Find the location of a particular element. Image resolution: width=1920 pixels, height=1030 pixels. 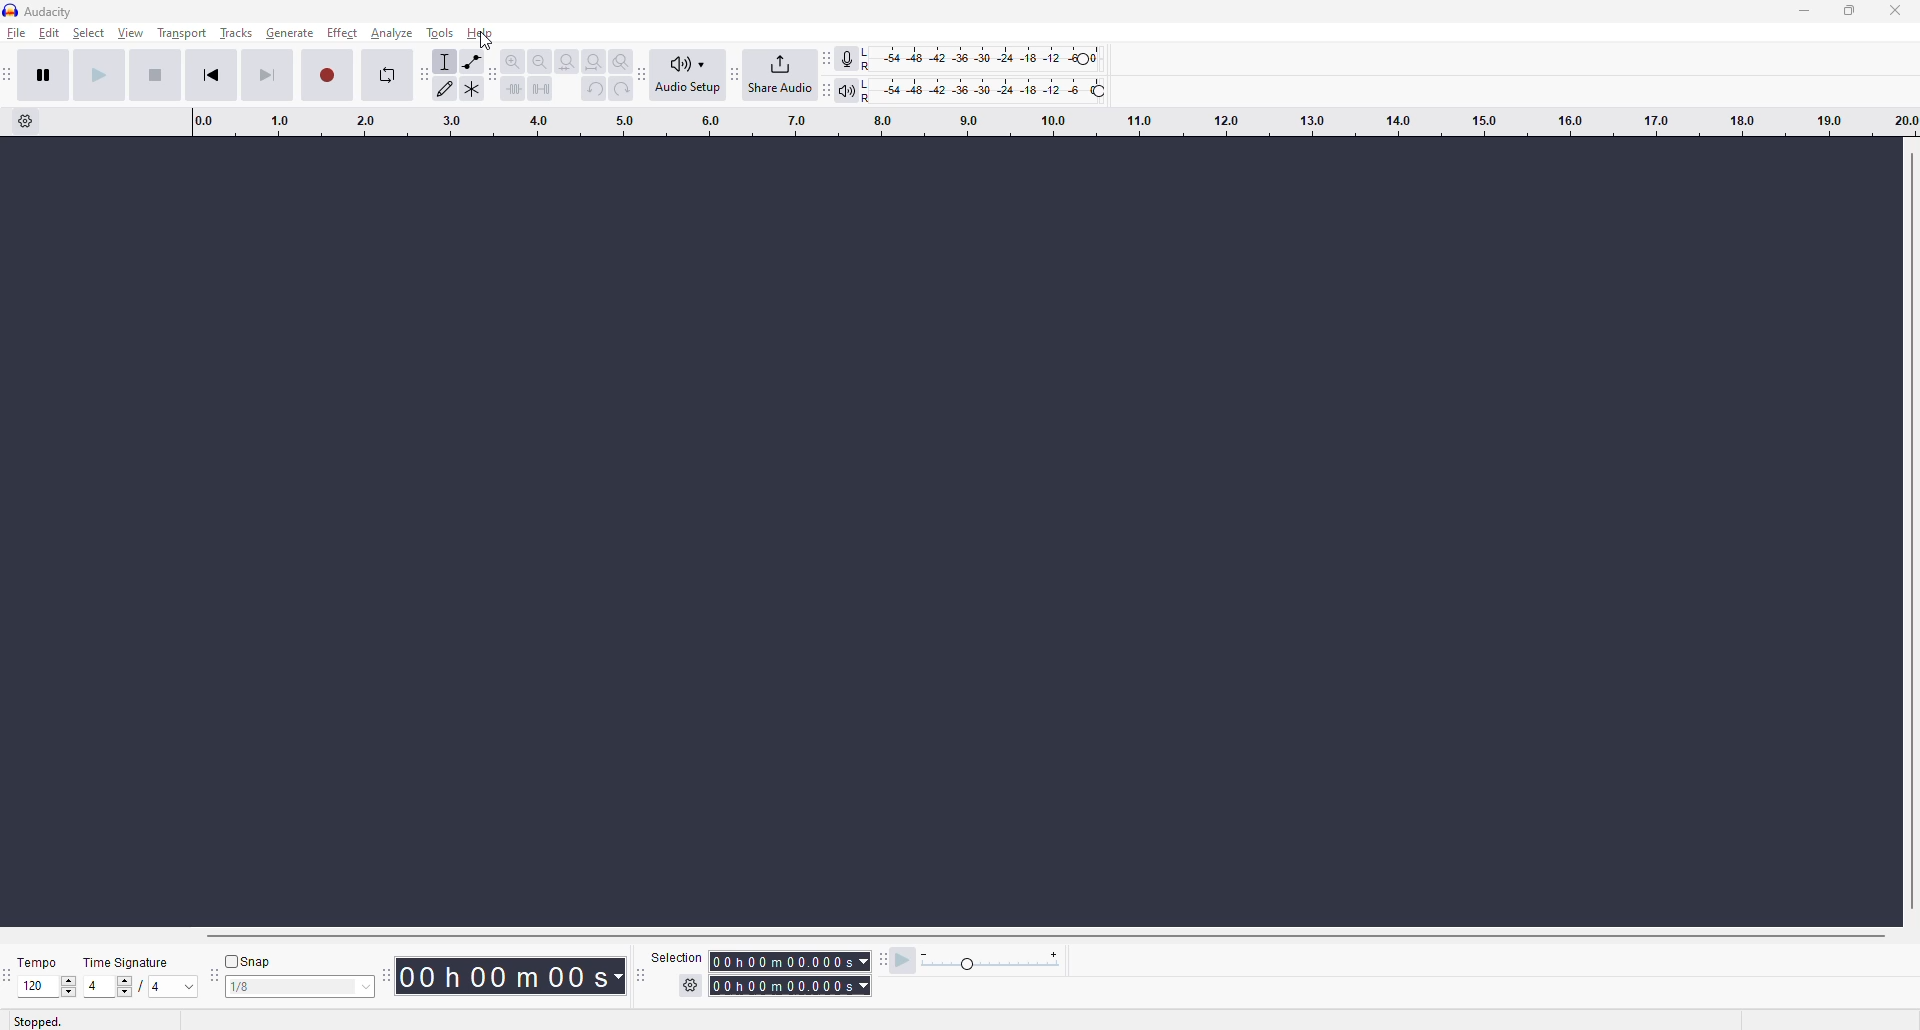

skip to end is located at coordinates (268, 74).